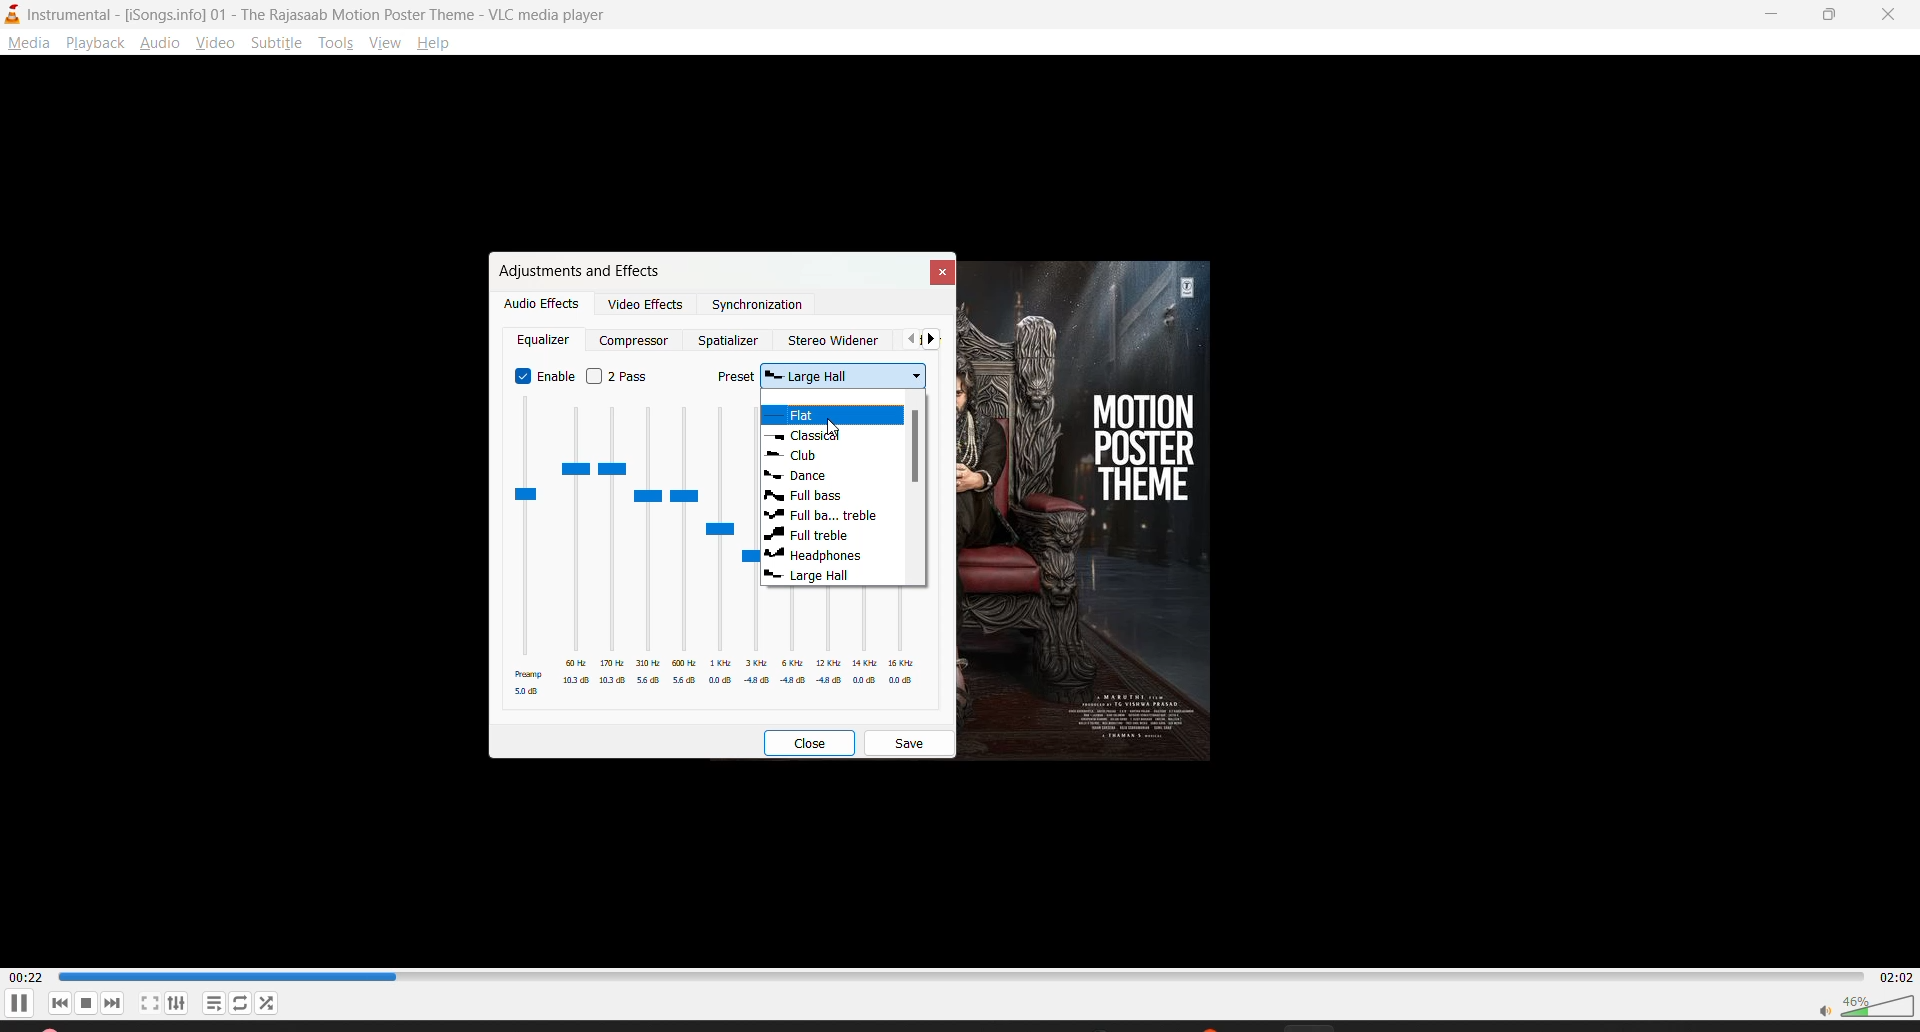 This screenshot has height=1032, width=1920. I want to click on club, so click(799, 456).